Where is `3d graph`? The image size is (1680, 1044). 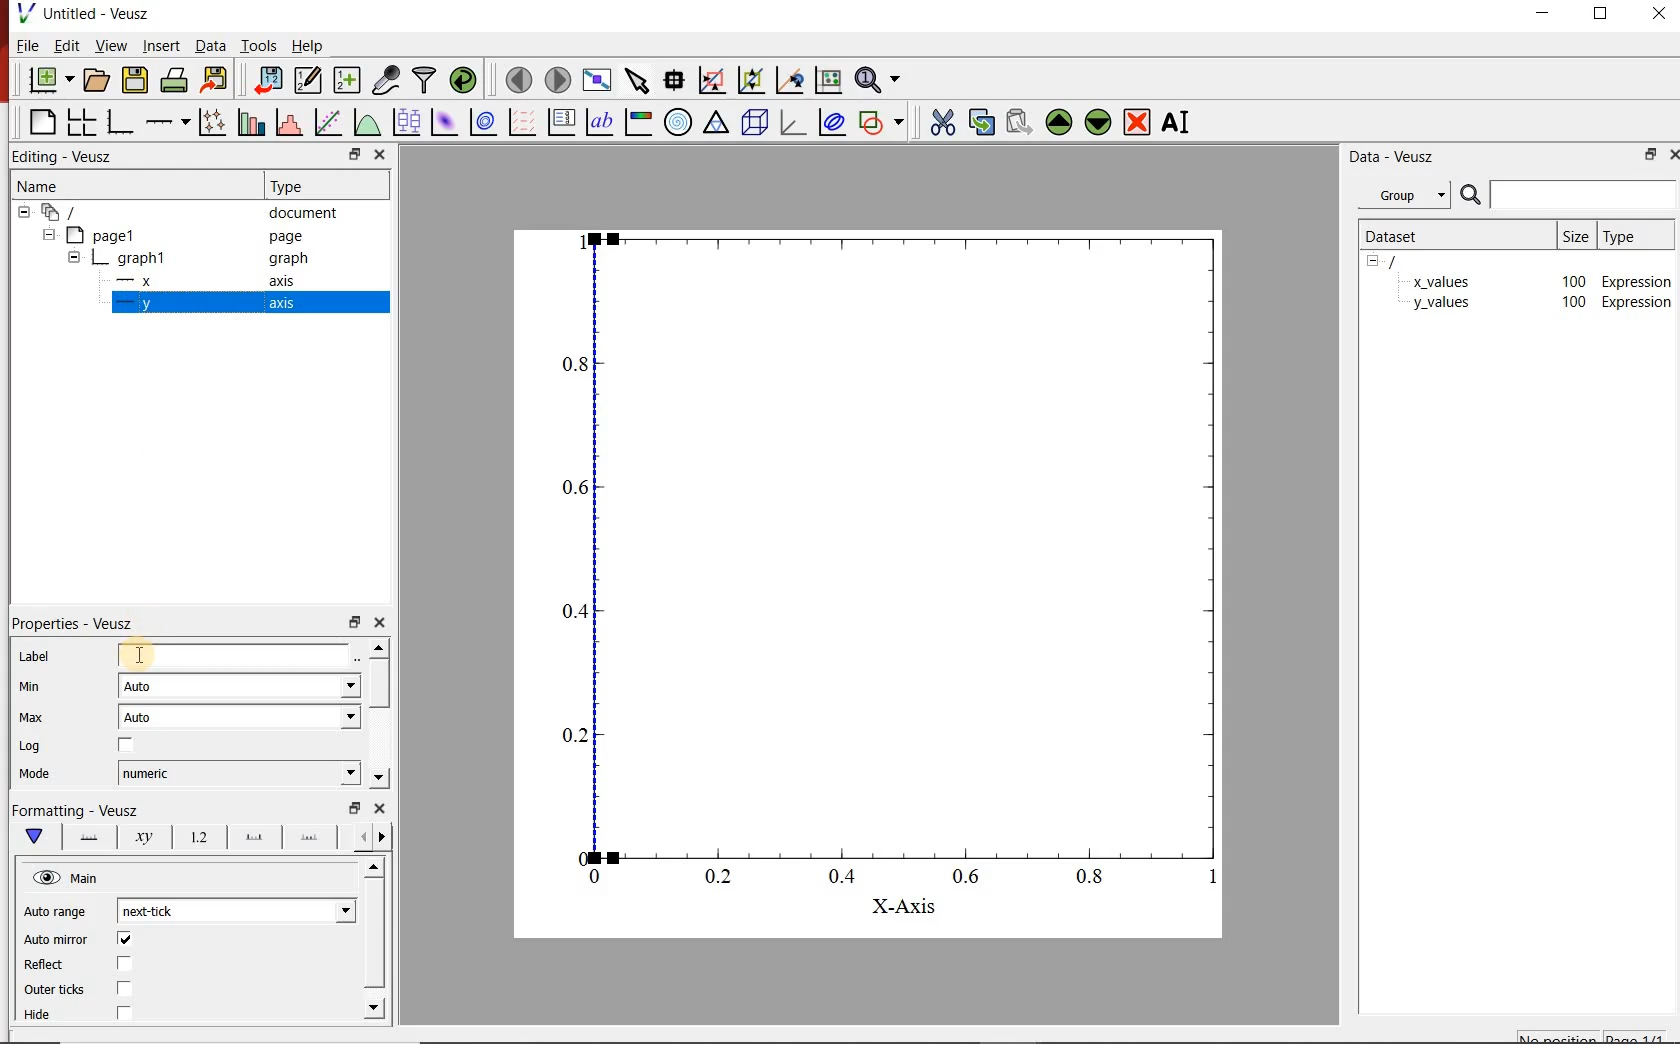
3d graph is located at coordinates (794, 125).